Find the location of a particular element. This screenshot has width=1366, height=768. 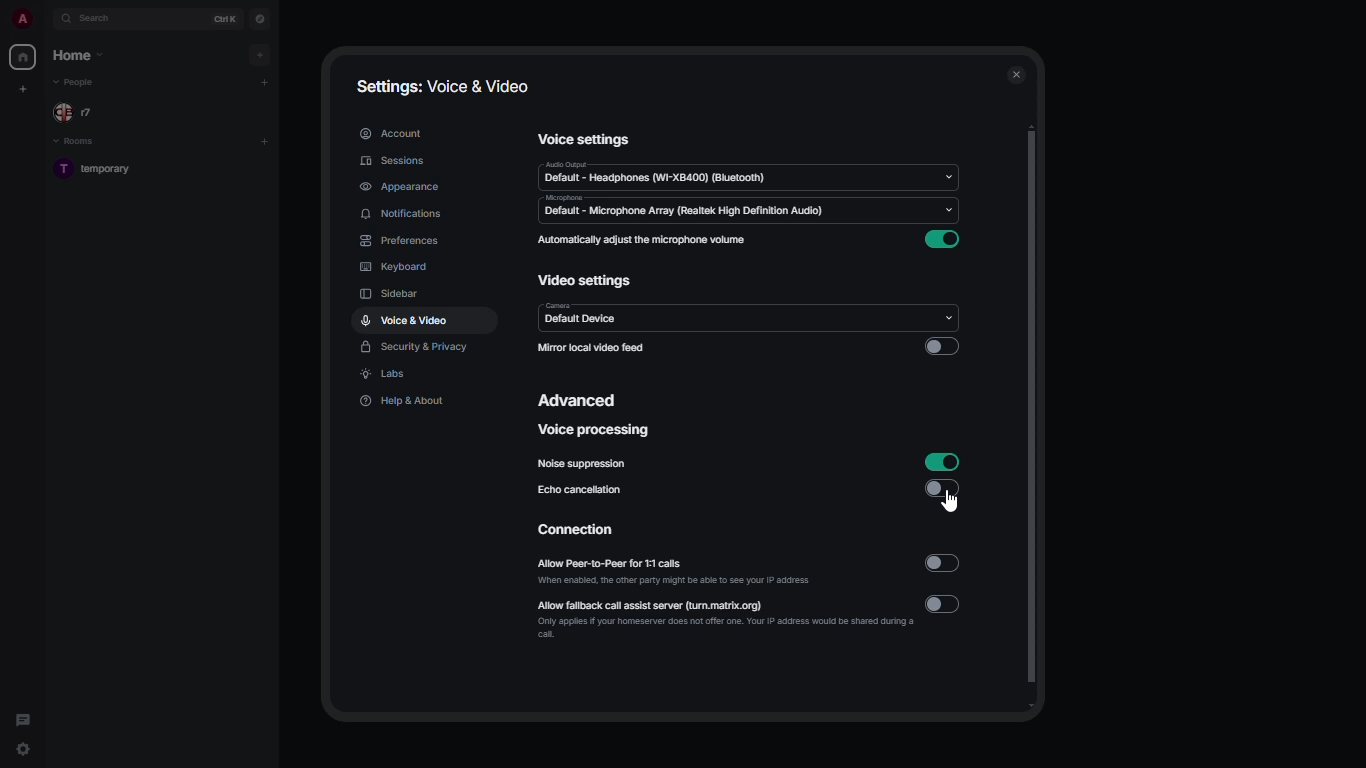

drop down is located at coordinates (949, 176).